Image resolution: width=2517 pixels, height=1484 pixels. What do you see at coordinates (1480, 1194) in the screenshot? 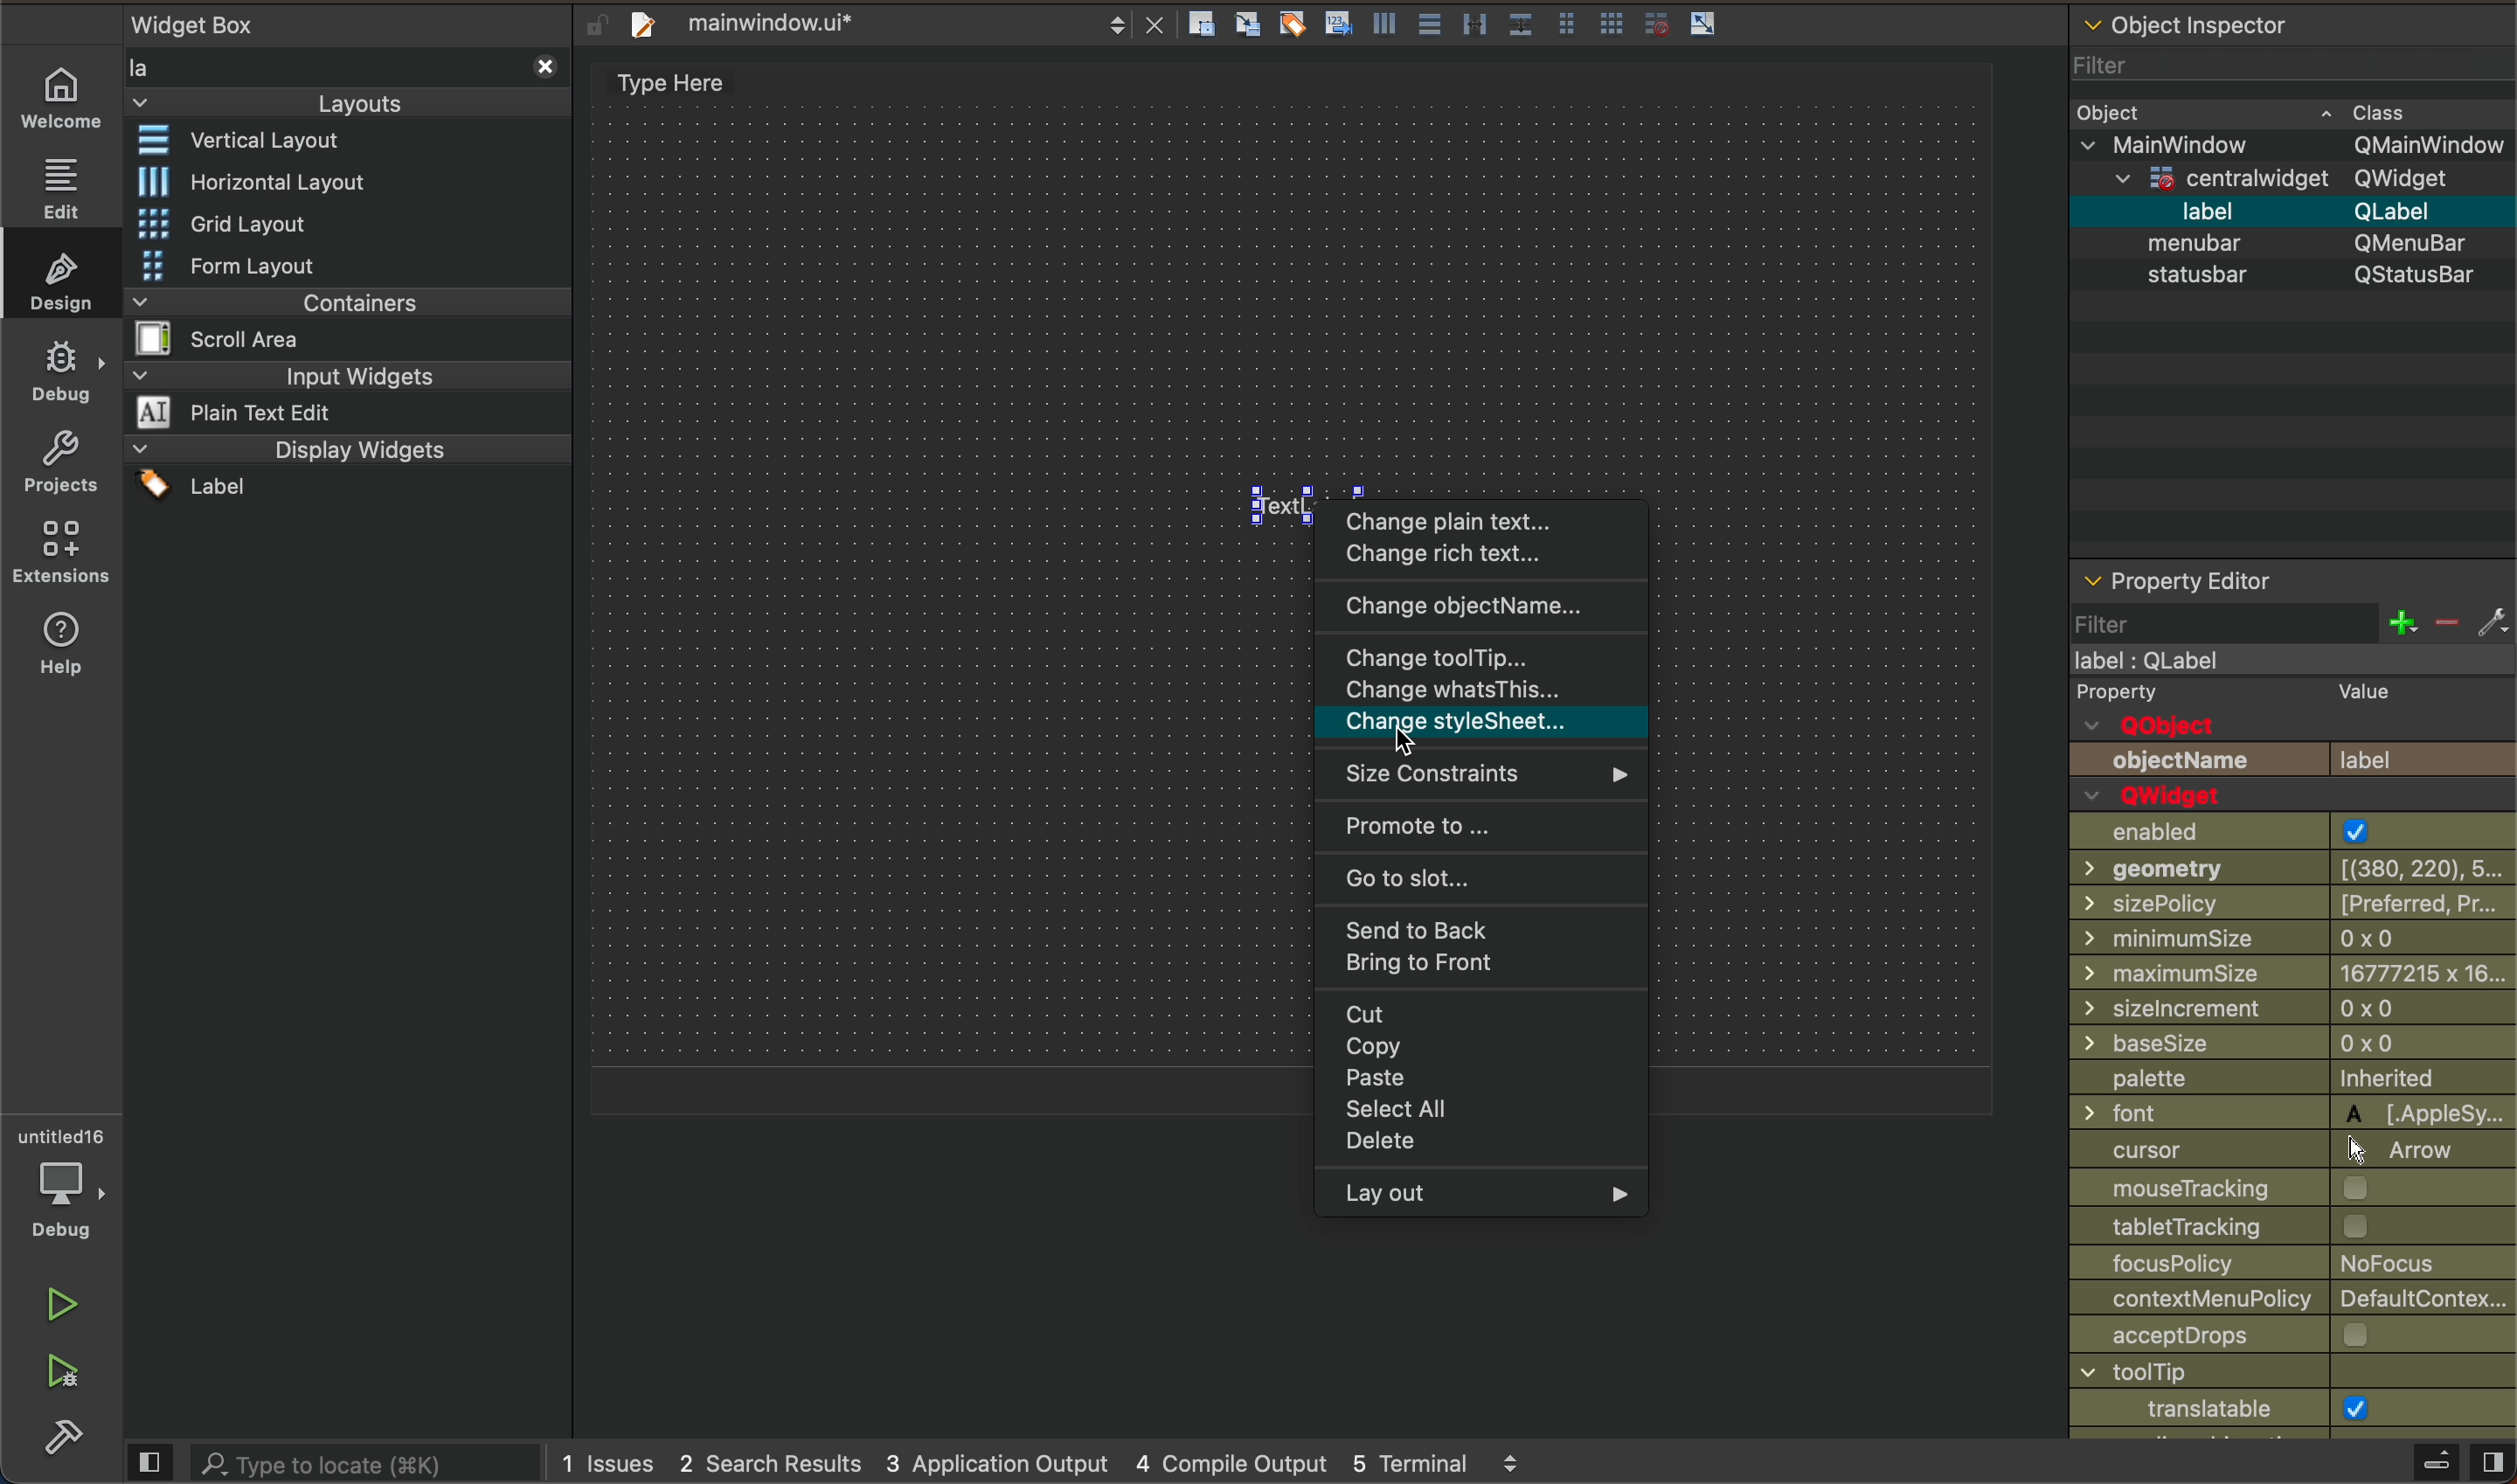
I see `lay out` at bounding box center [1480, 1194].